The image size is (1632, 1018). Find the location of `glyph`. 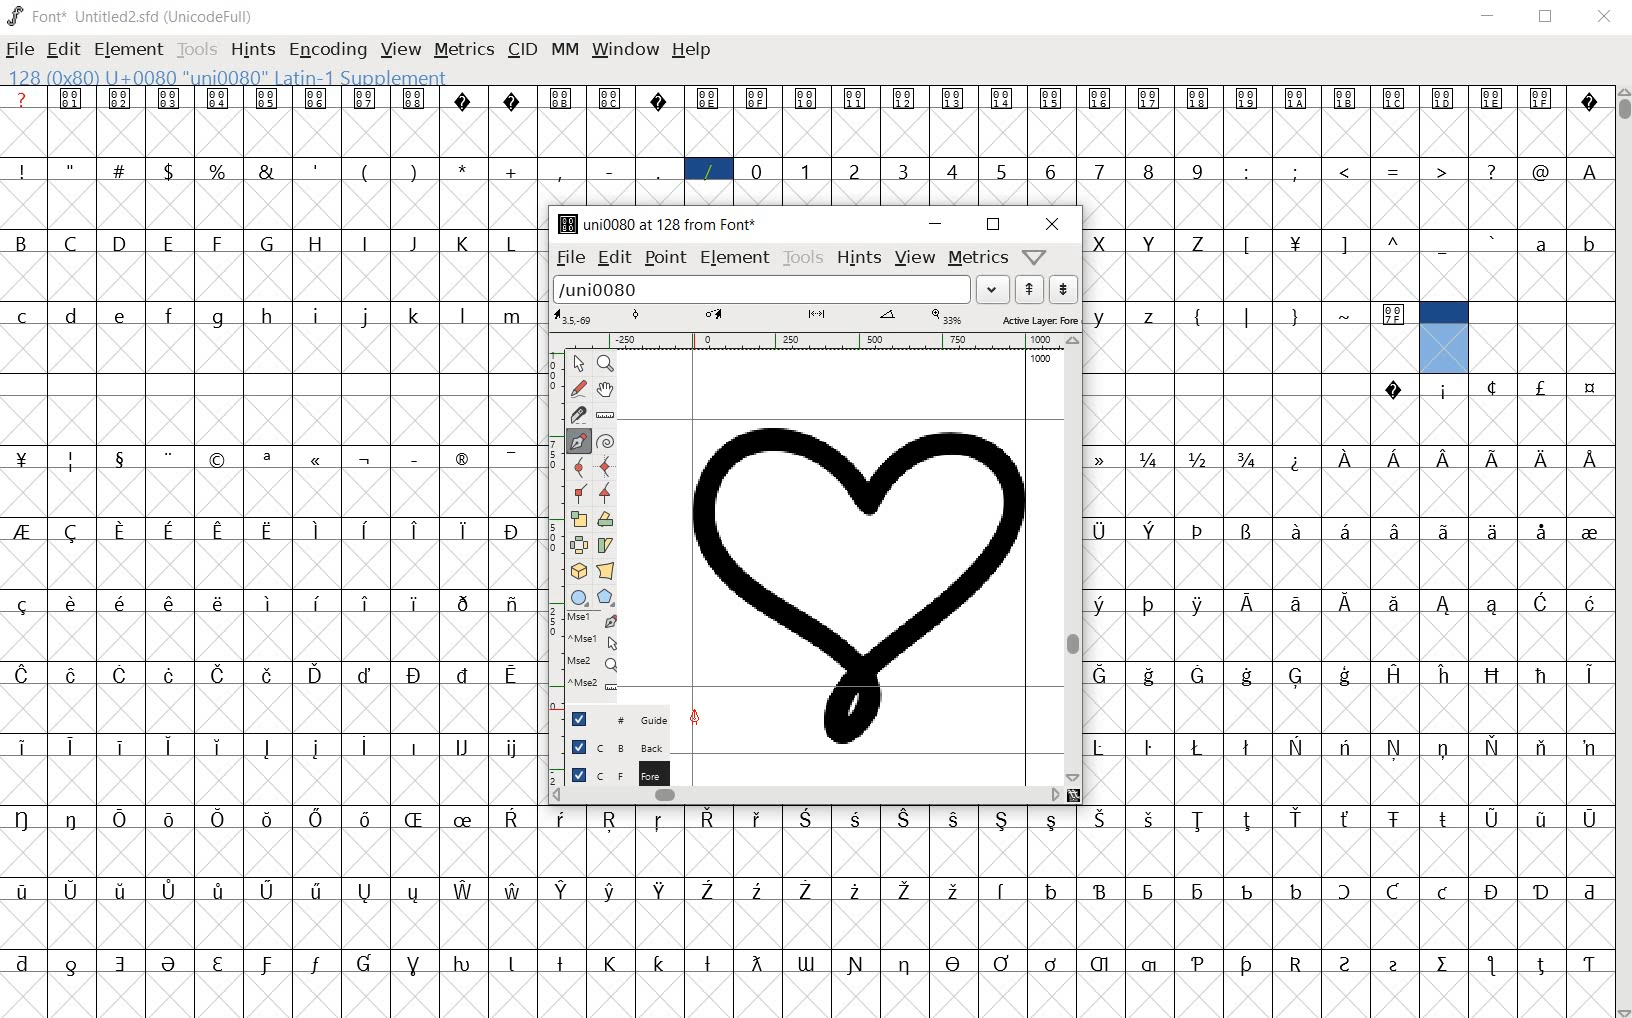

glyph is located at coordinates (362, 746).